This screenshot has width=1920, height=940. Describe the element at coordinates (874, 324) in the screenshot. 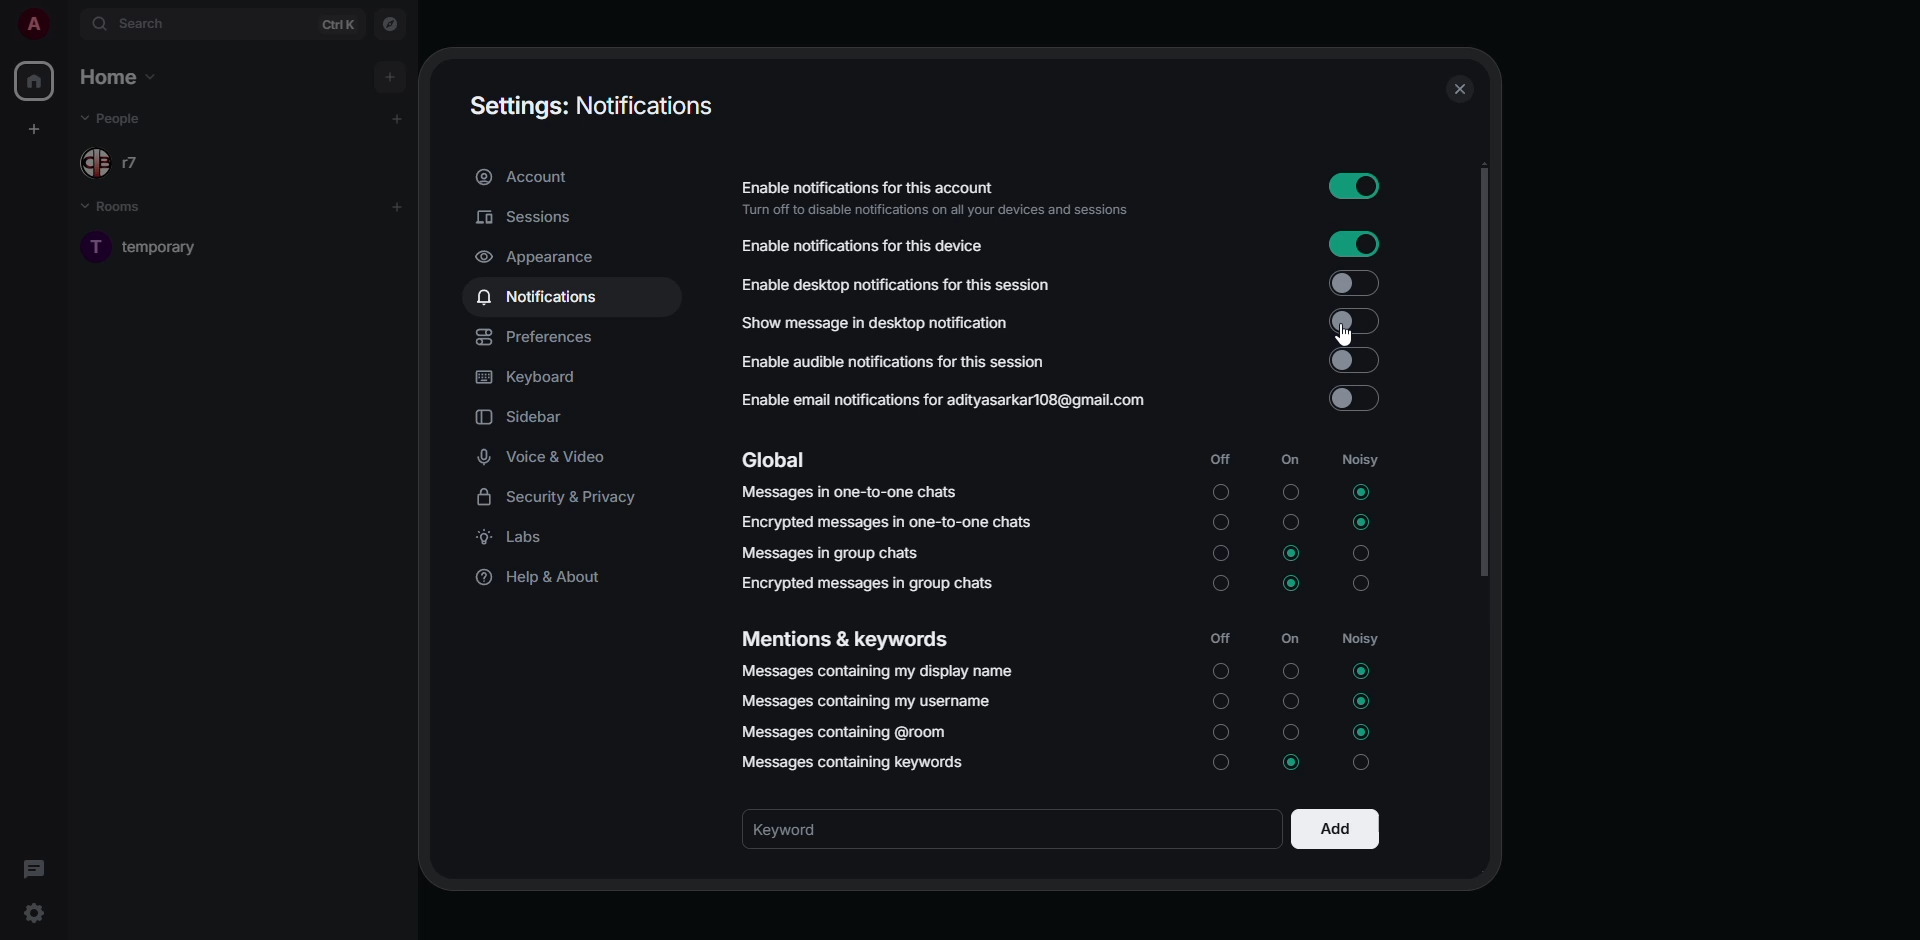

I see `show message in desktop notification` at that location.